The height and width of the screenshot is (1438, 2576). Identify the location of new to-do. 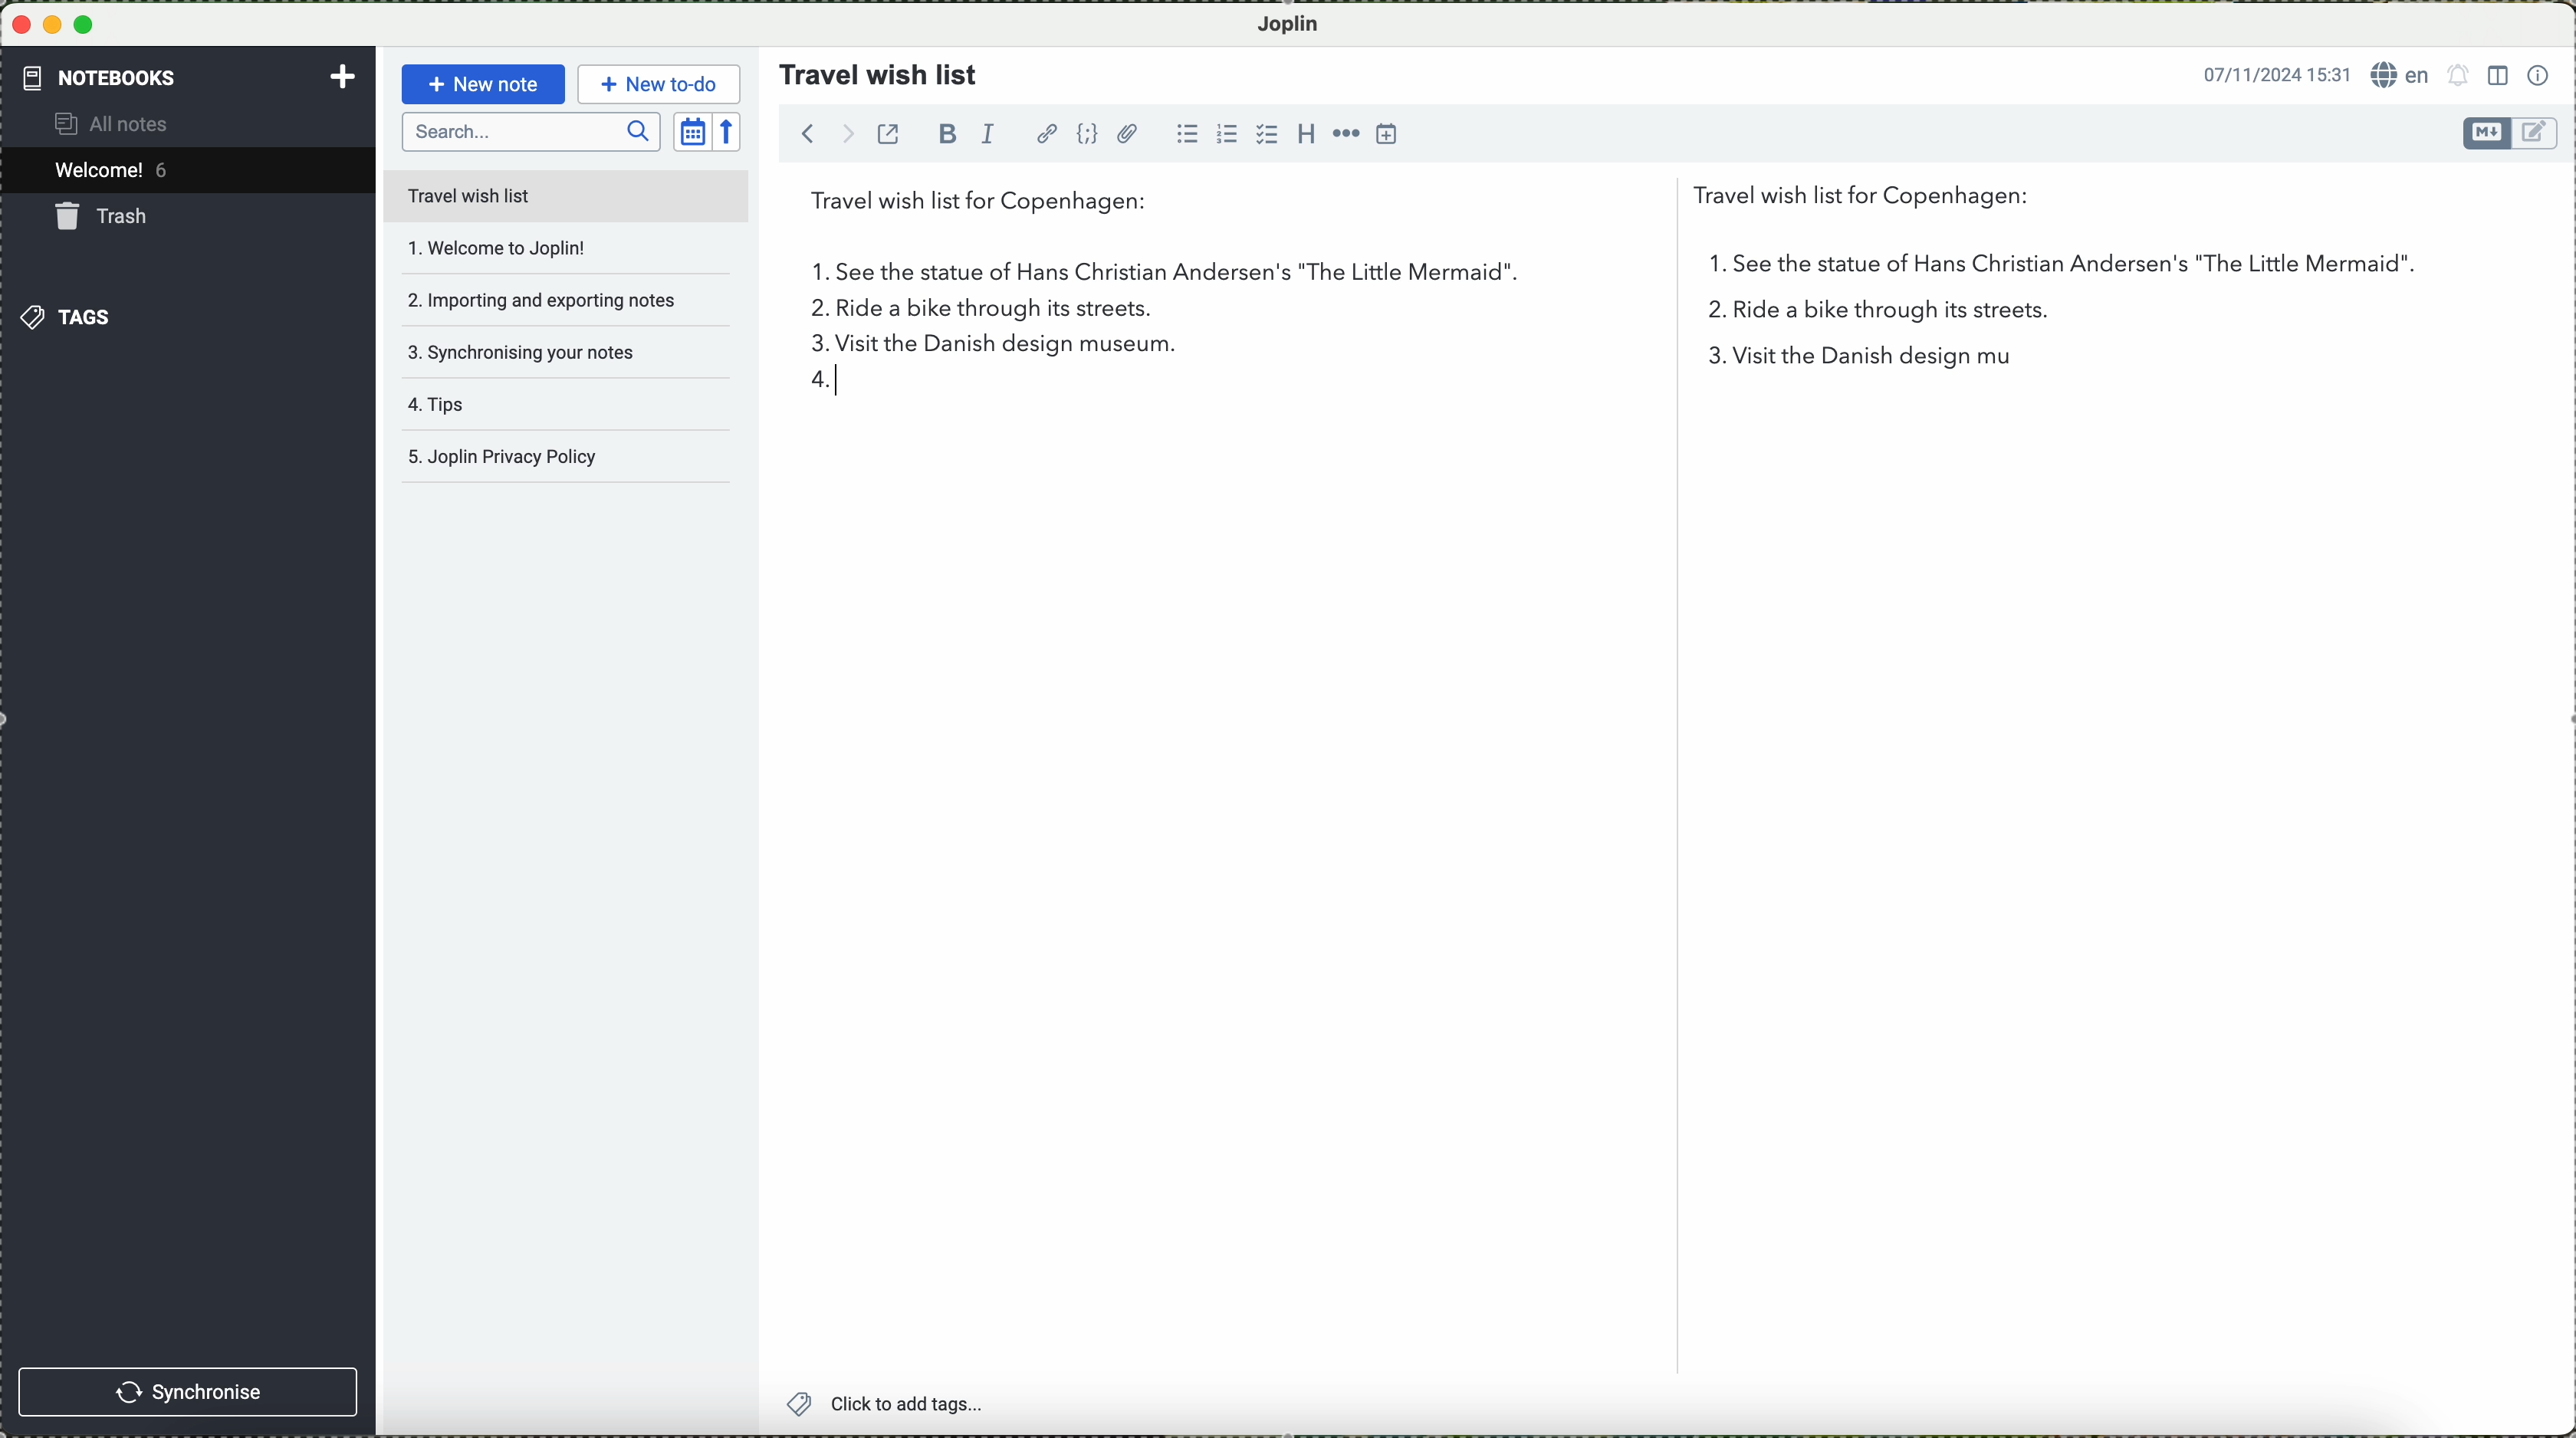
(658, 81).